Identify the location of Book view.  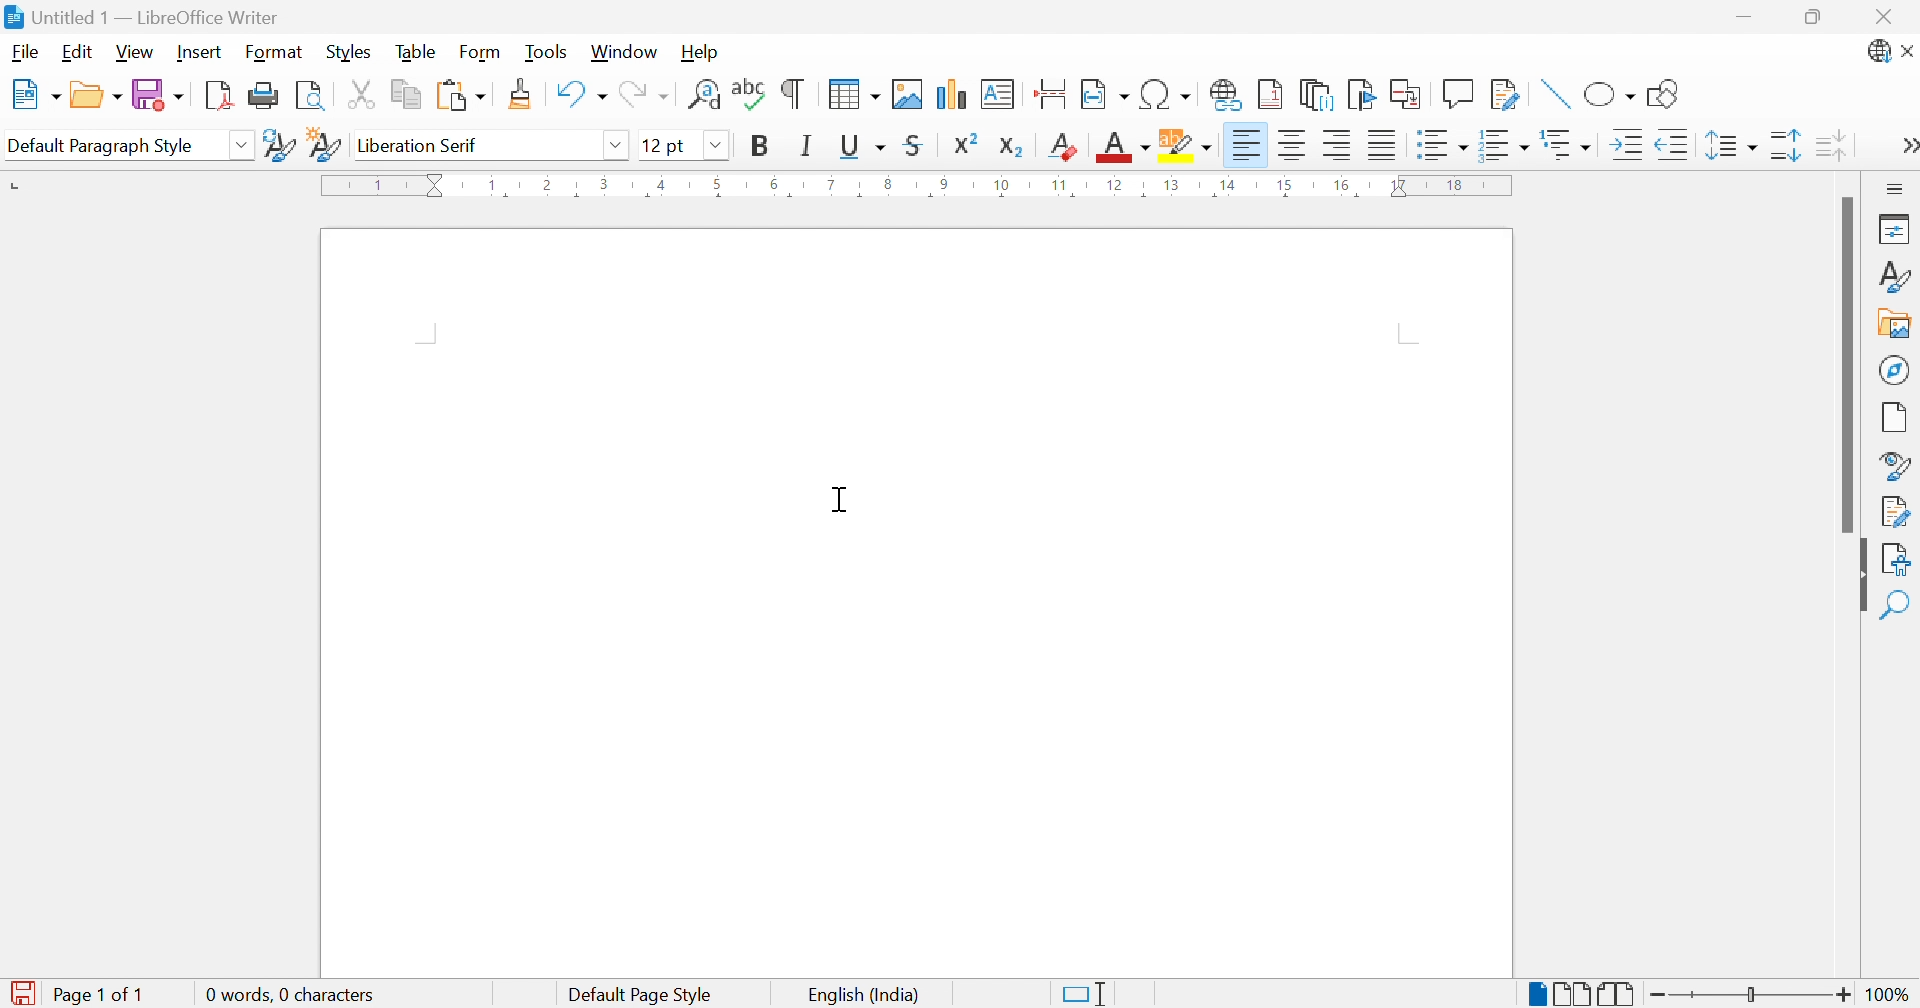
(1617, 994).